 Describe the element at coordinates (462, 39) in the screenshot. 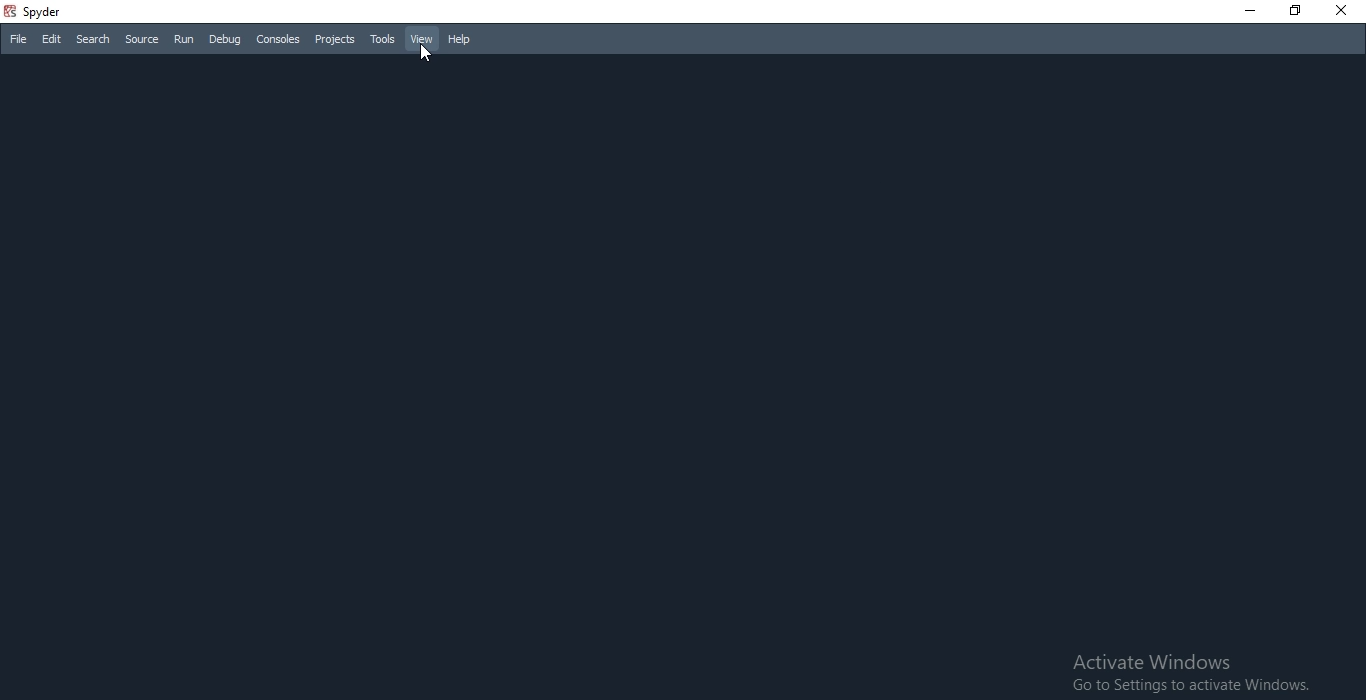

I see `Help` at that location.